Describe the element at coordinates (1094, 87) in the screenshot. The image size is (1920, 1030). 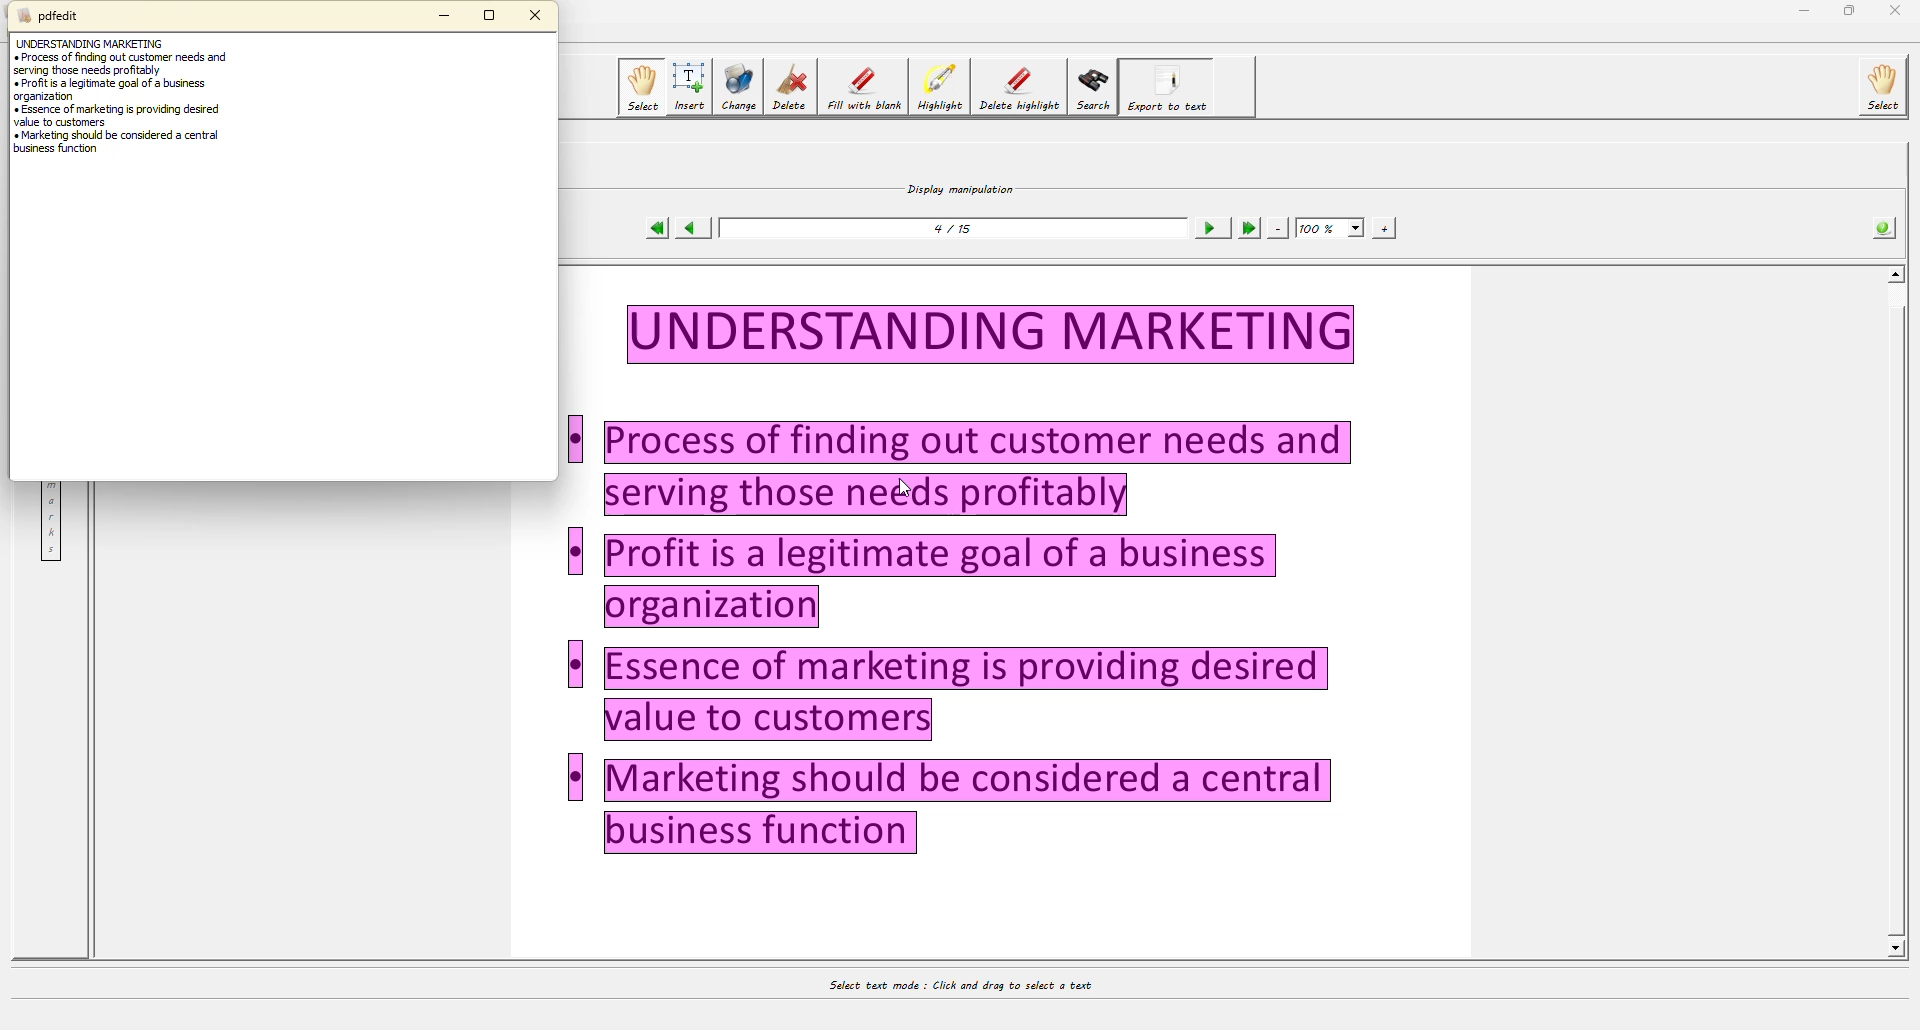
I see `search` at that location.